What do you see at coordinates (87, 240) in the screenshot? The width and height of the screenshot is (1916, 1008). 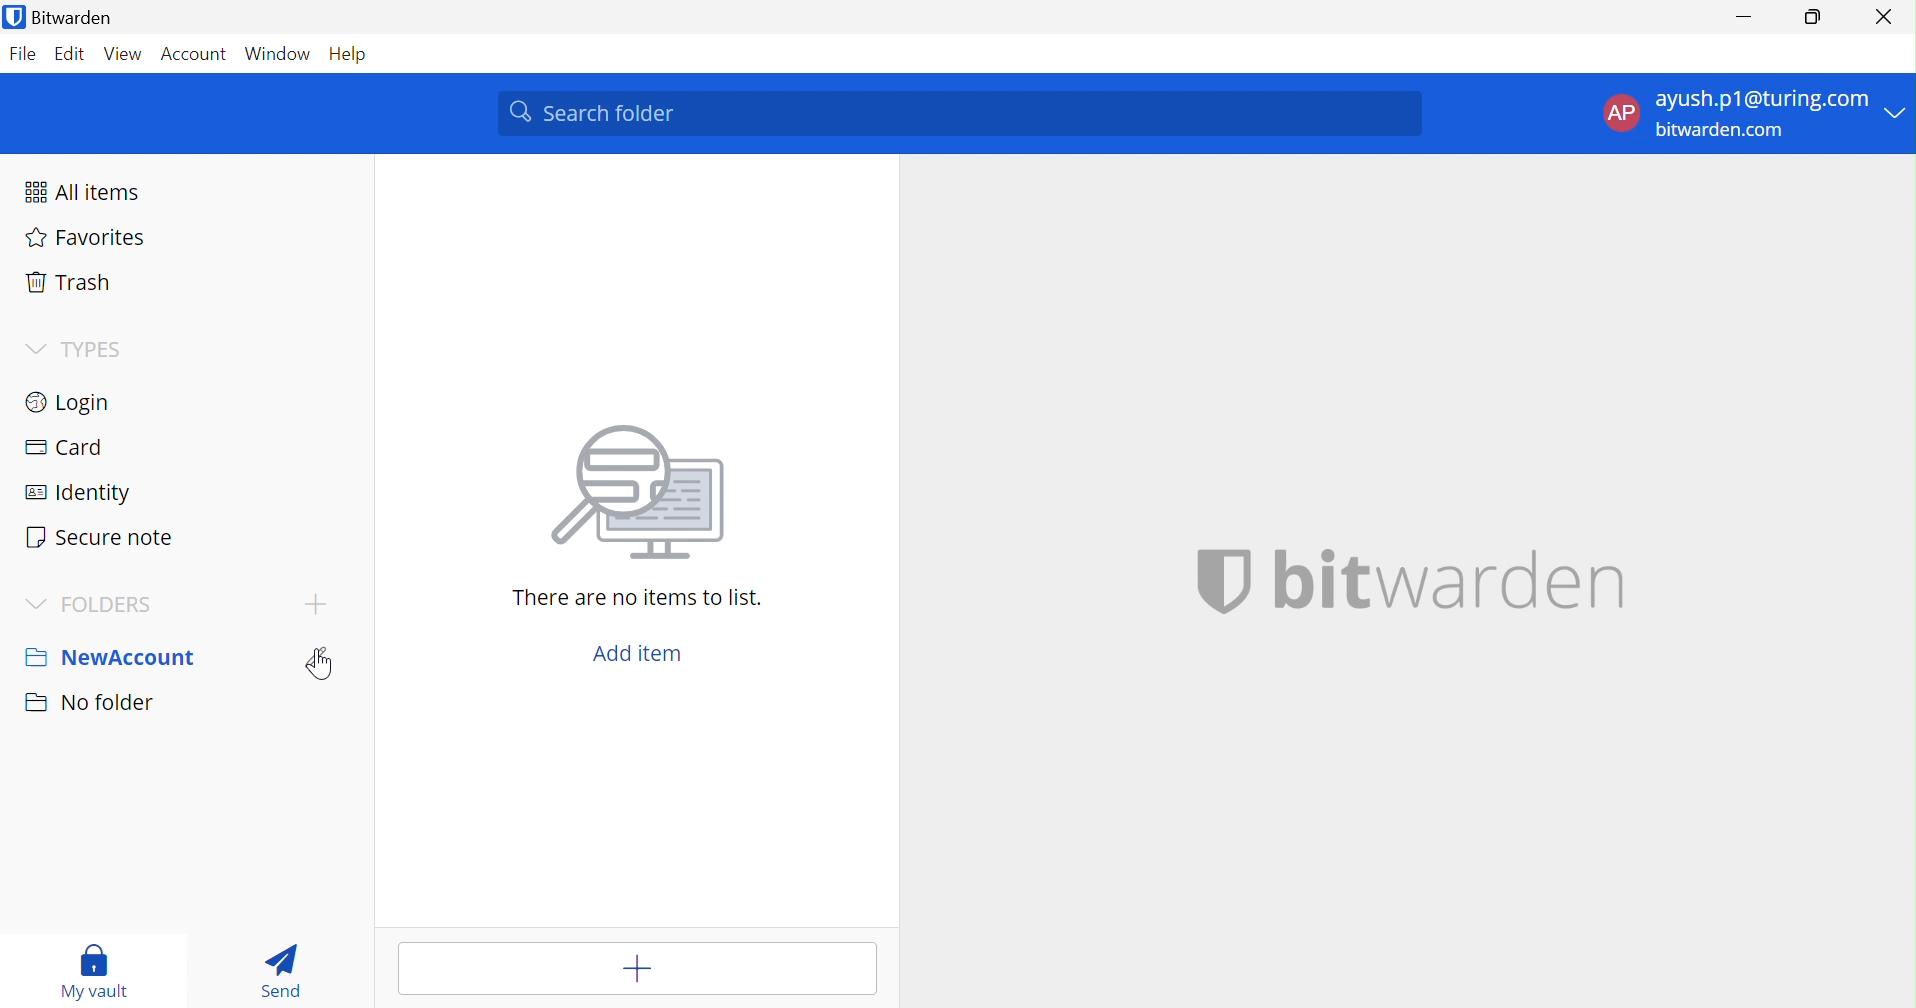 I see `Favorites` at bounding box center [87, 240].